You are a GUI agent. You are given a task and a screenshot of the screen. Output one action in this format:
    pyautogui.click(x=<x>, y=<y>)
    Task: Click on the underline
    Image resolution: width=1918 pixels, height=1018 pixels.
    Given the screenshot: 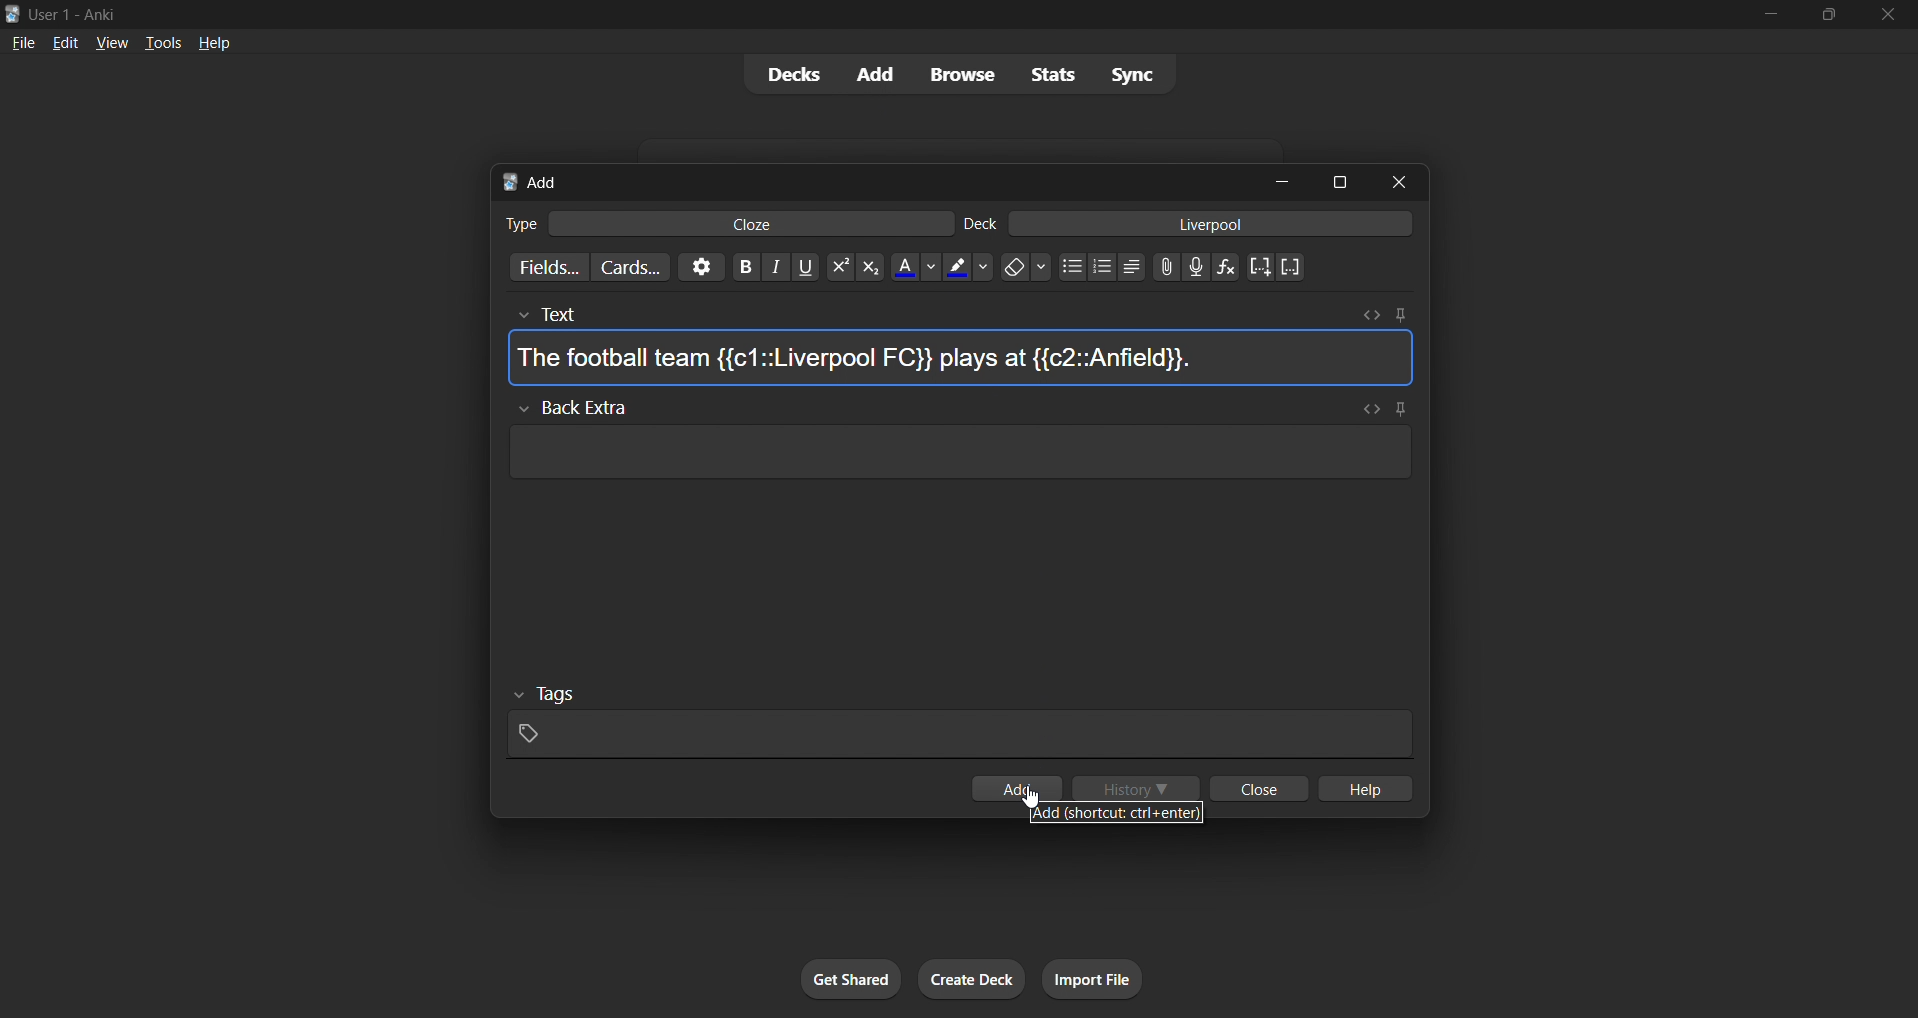 What is the action you would take?
    pyautogui.click(x=805, y=272)
    